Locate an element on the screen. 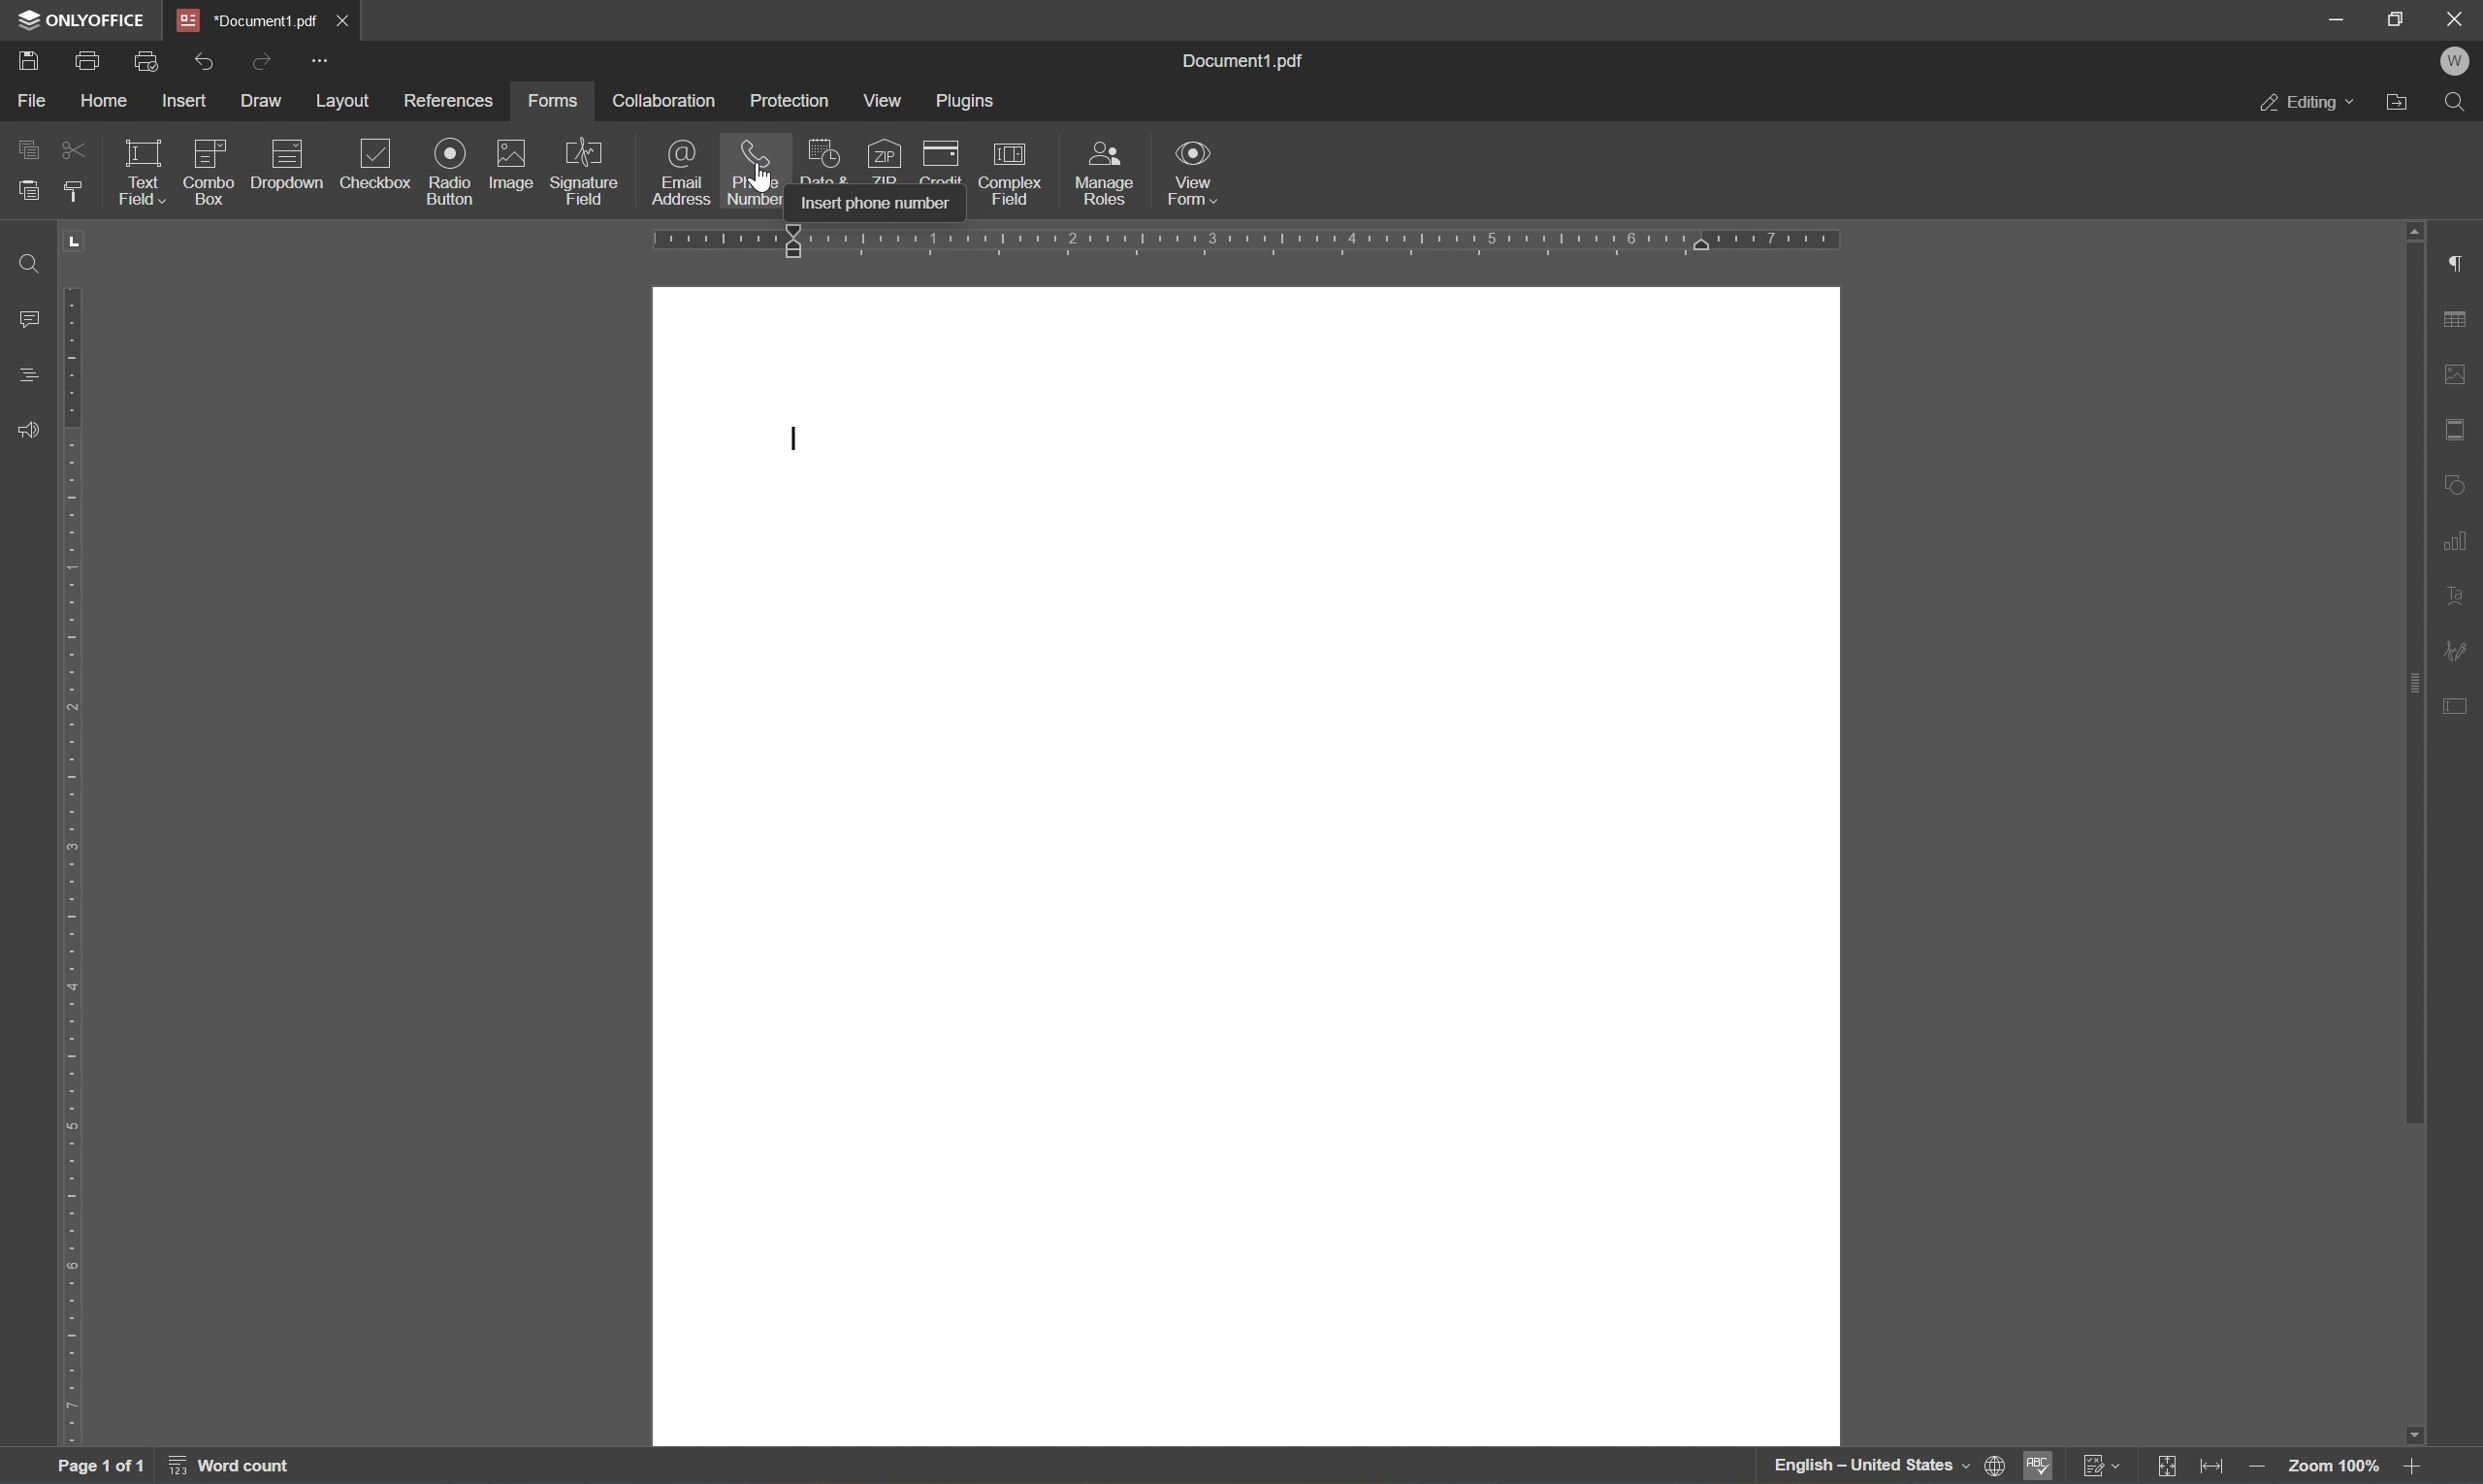 The image size is (2483, 1484). close is located at coordinates (2457, 17).